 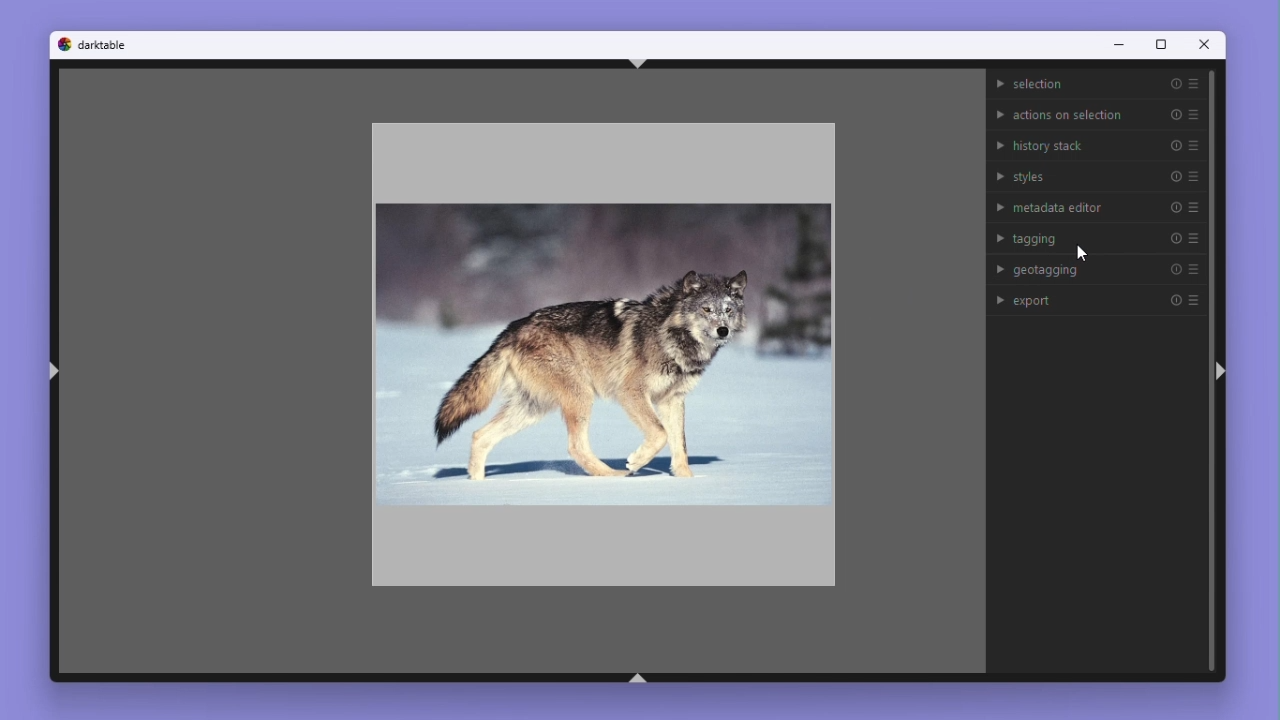 I want to click on Close, so click(x=1206, y=47).